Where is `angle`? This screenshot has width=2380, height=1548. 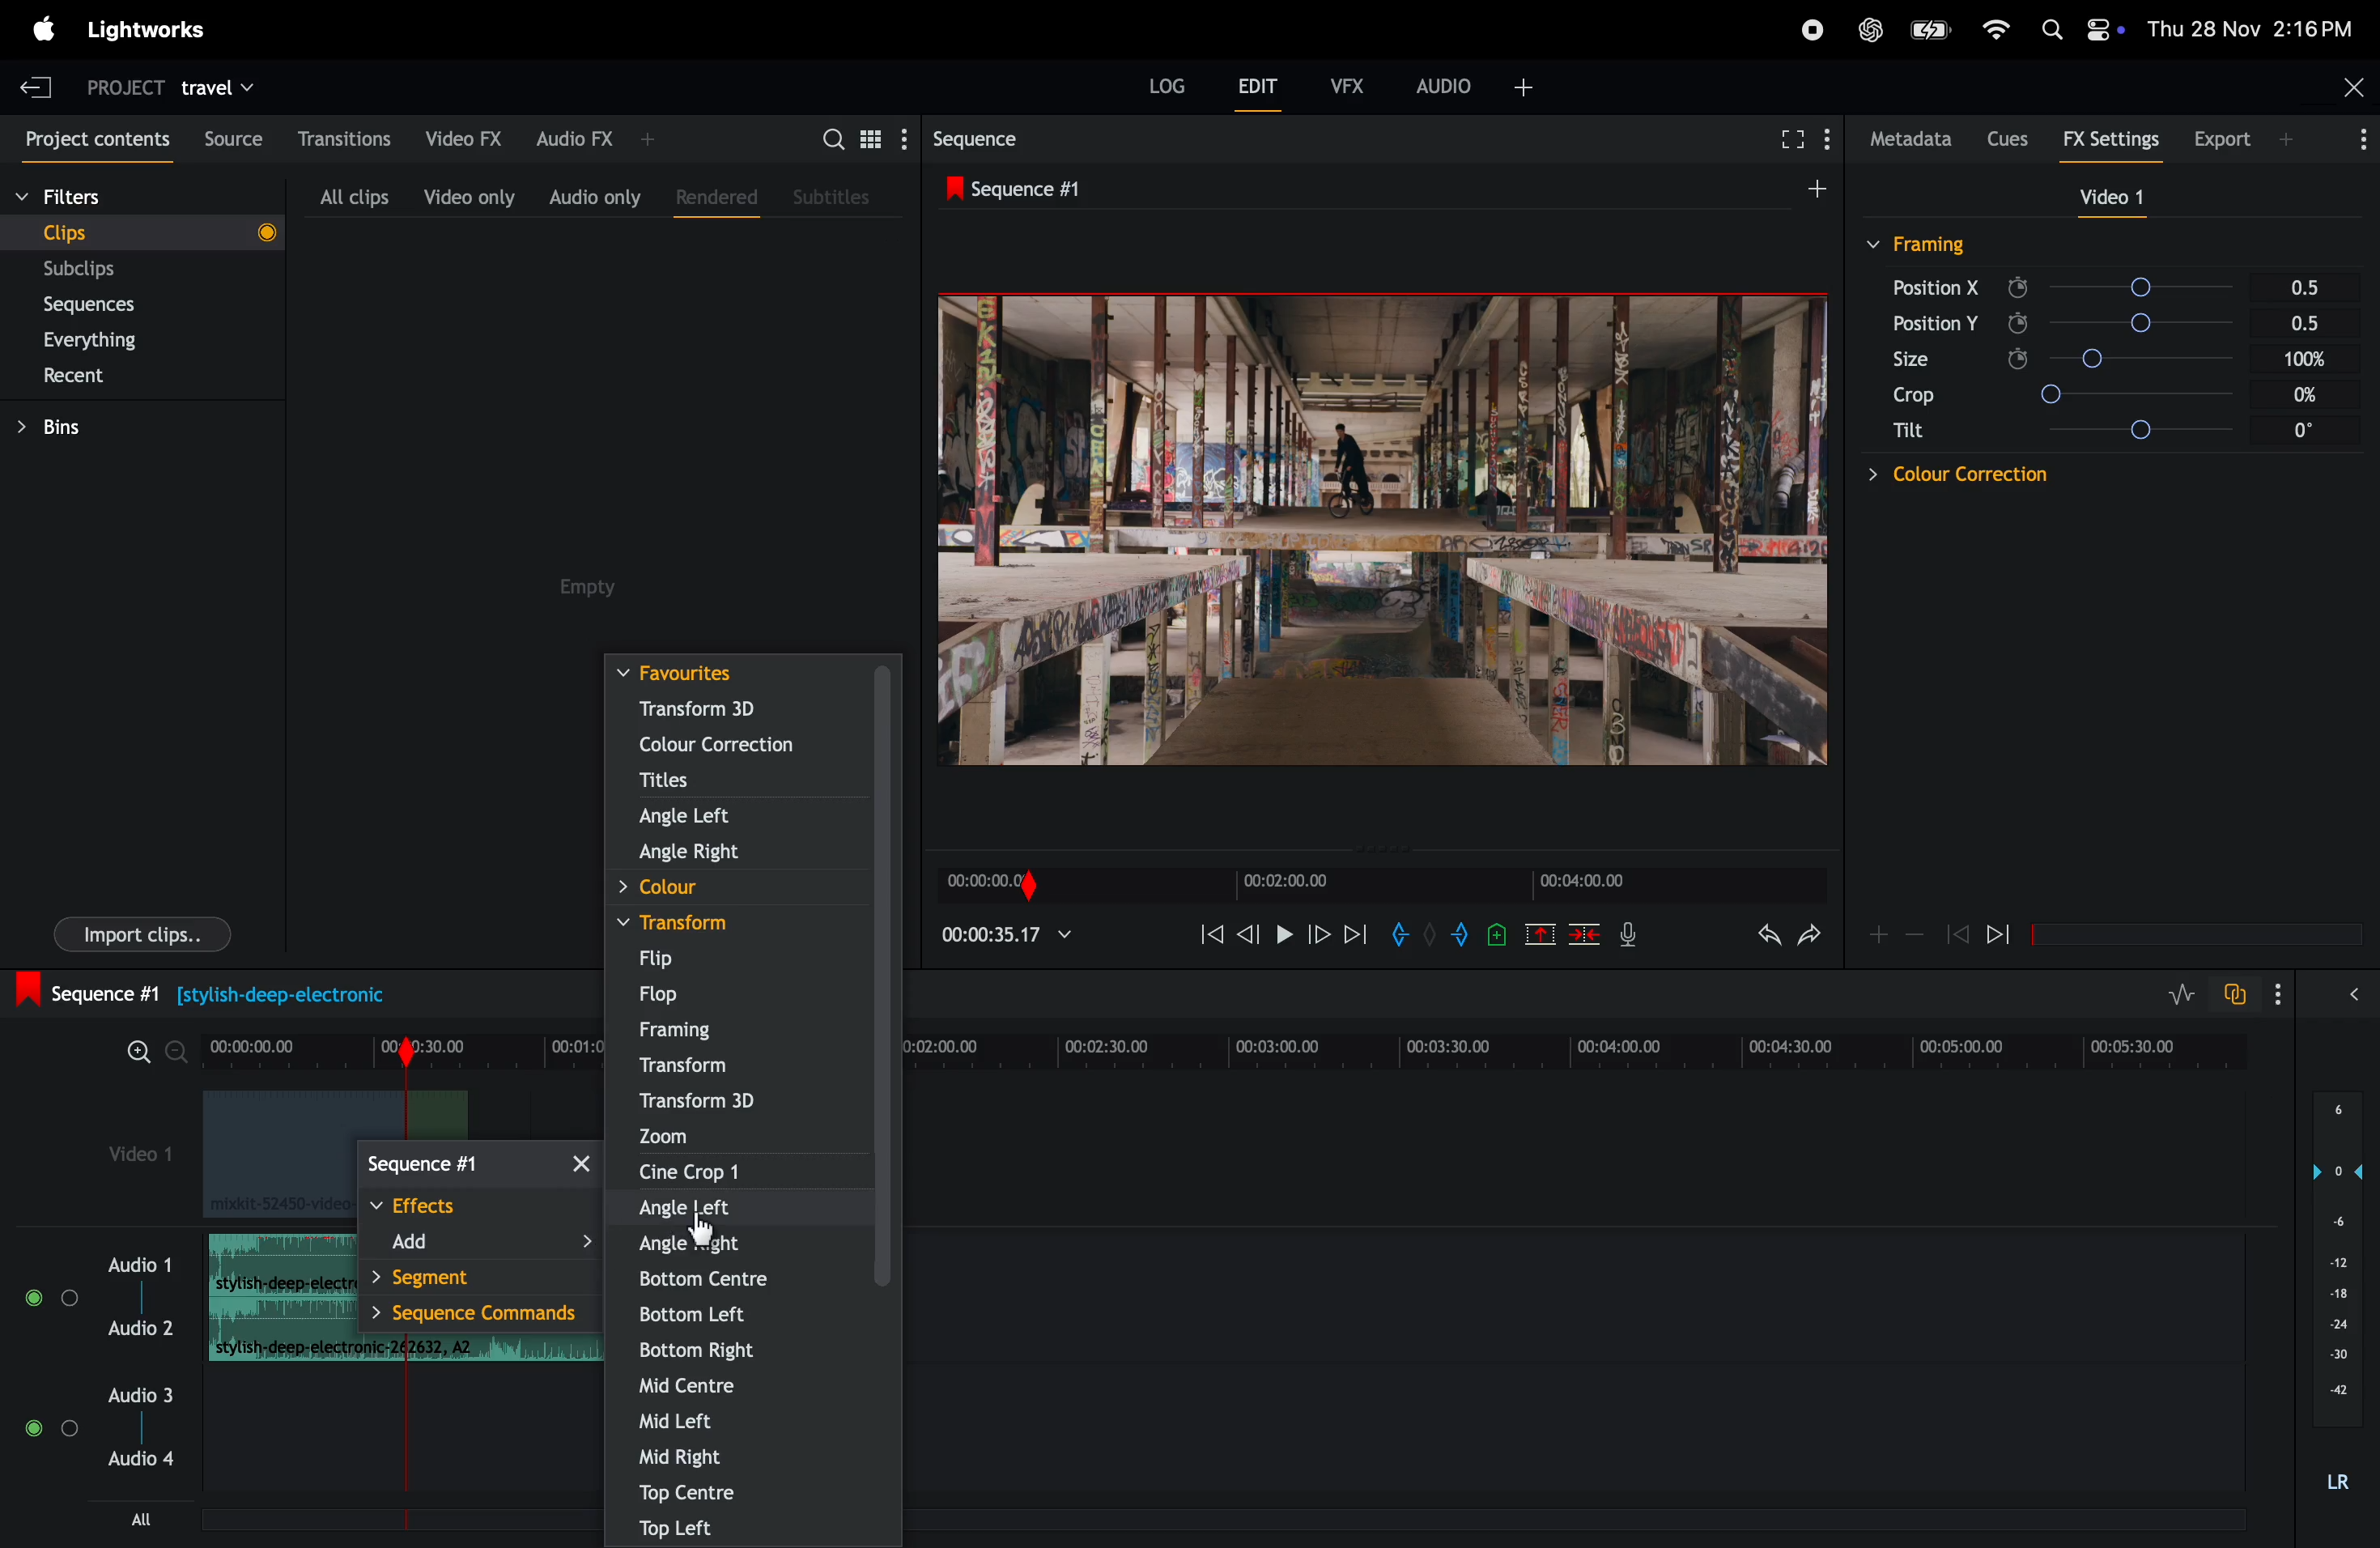 angle is located at coordinates (2187, 428).